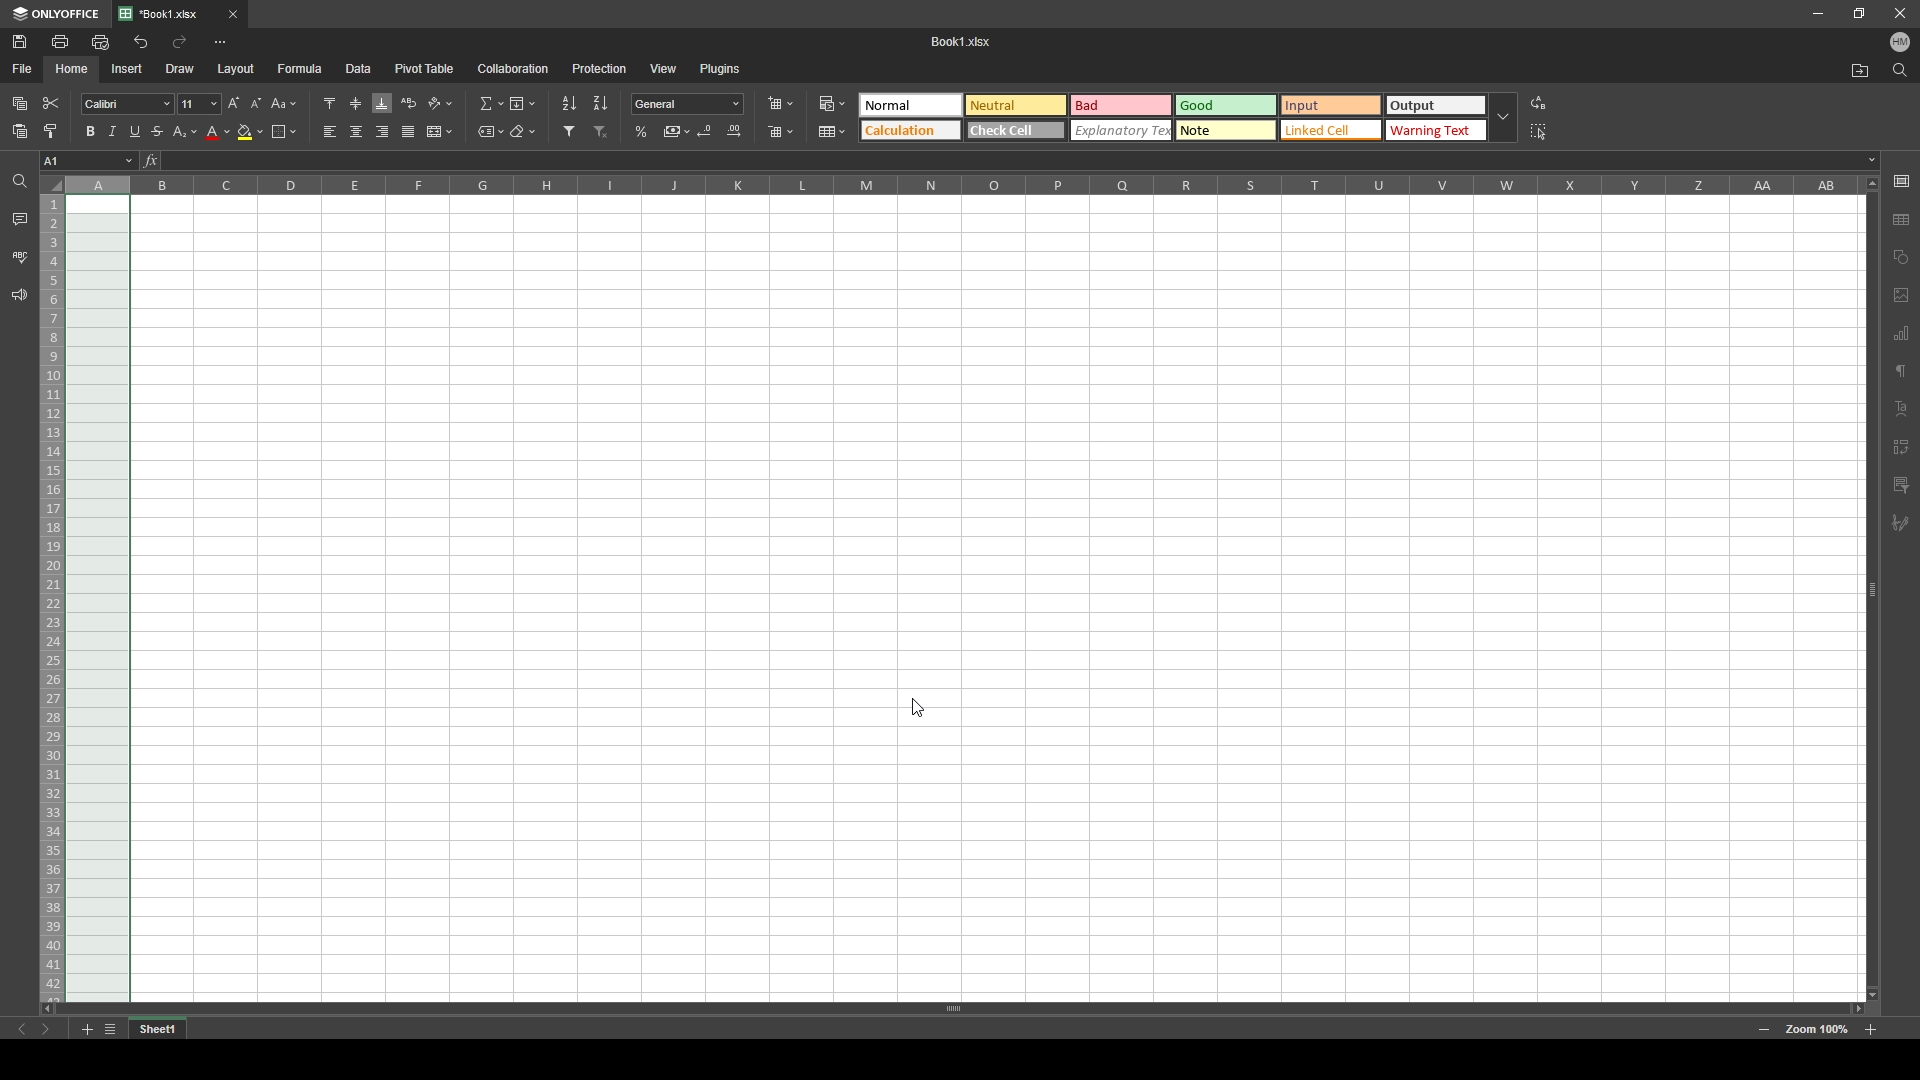  Describe the element at coordinates (491, 132) in the screenshot. I see `named ranges` at that location.